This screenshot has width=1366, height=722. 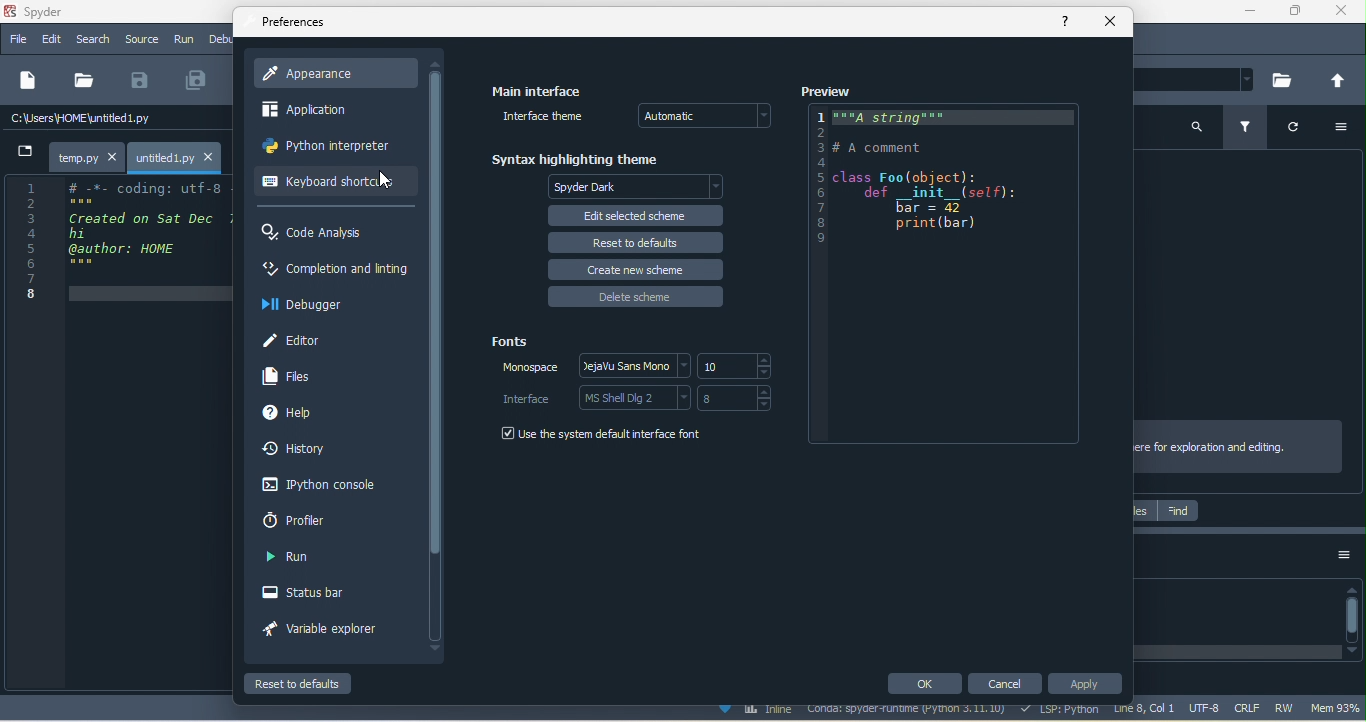 What do you see at coordinates (293, 416) in the screenshot?
I see `help` at bounding box center [293, 416].